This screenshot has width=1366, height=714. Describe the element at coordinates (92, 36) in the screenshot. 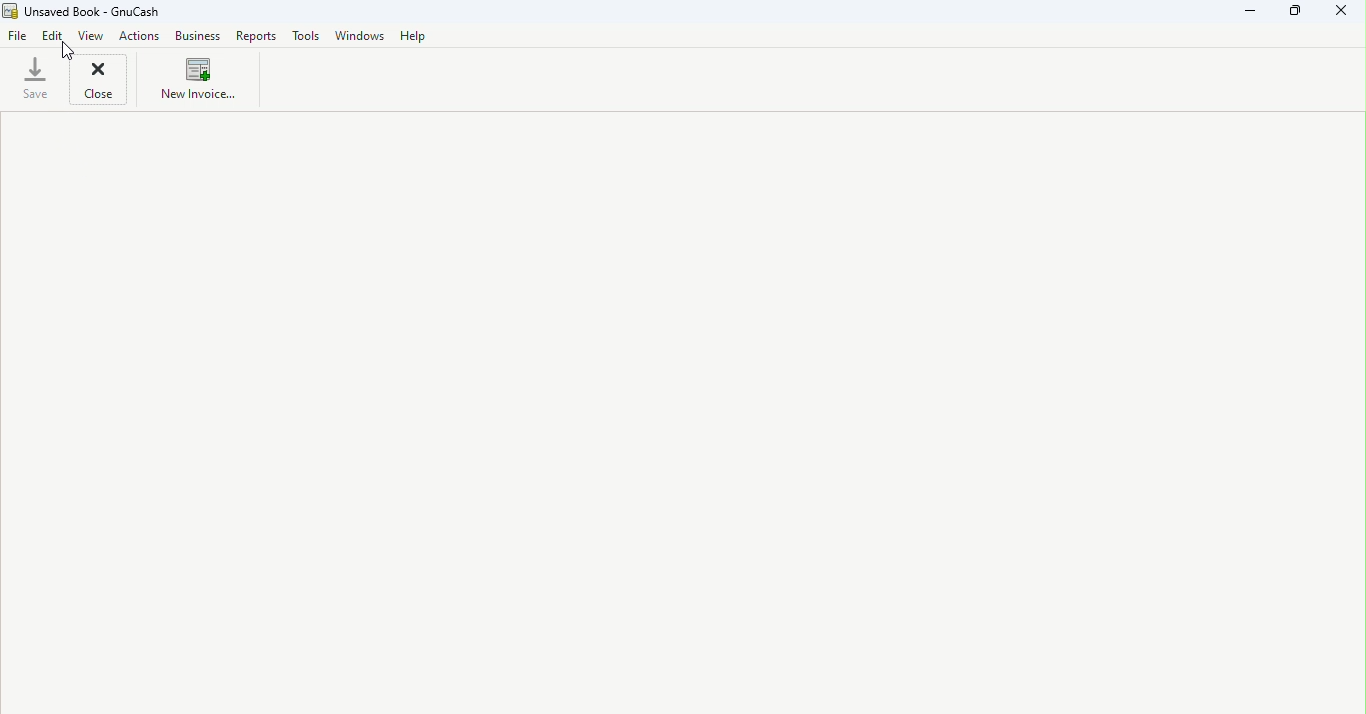

I see `View` at that location.